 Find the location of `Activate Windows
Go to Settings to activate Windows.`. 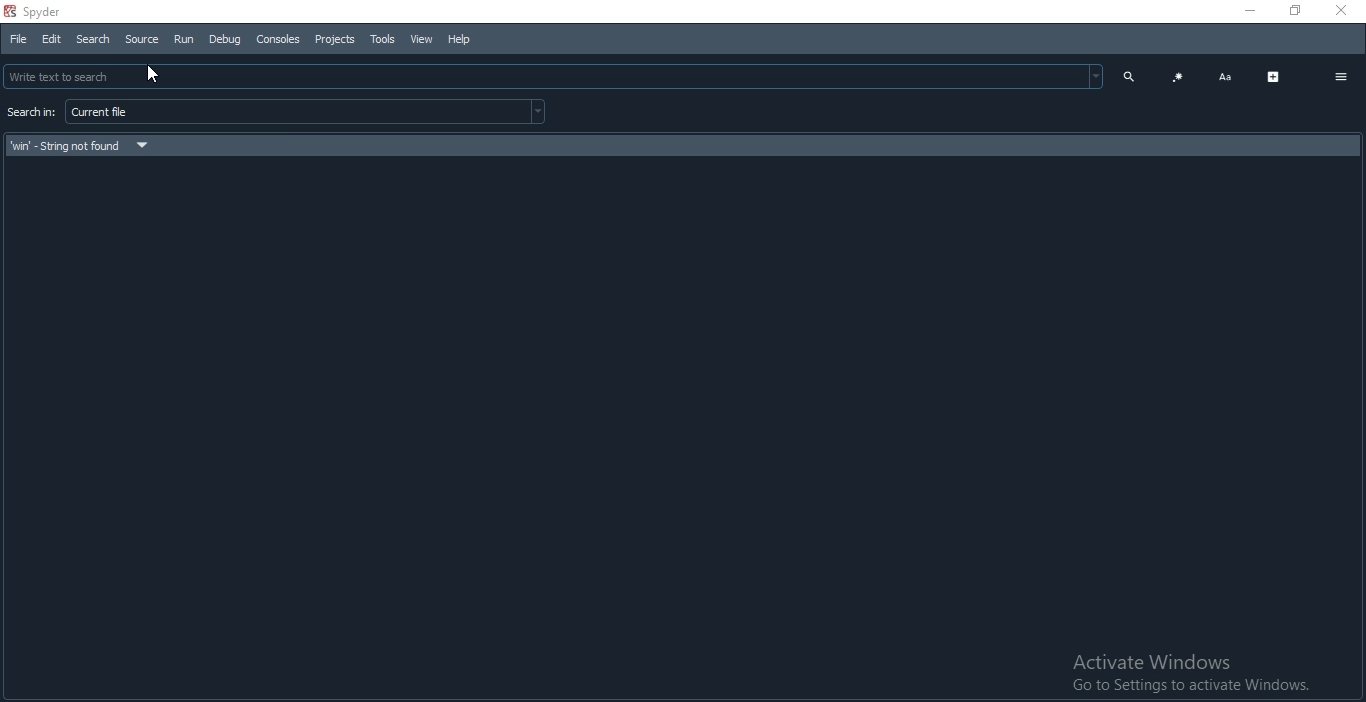

Activate Windows
Go to Settings to activate Windows. is located at coordinates (1188, 674).